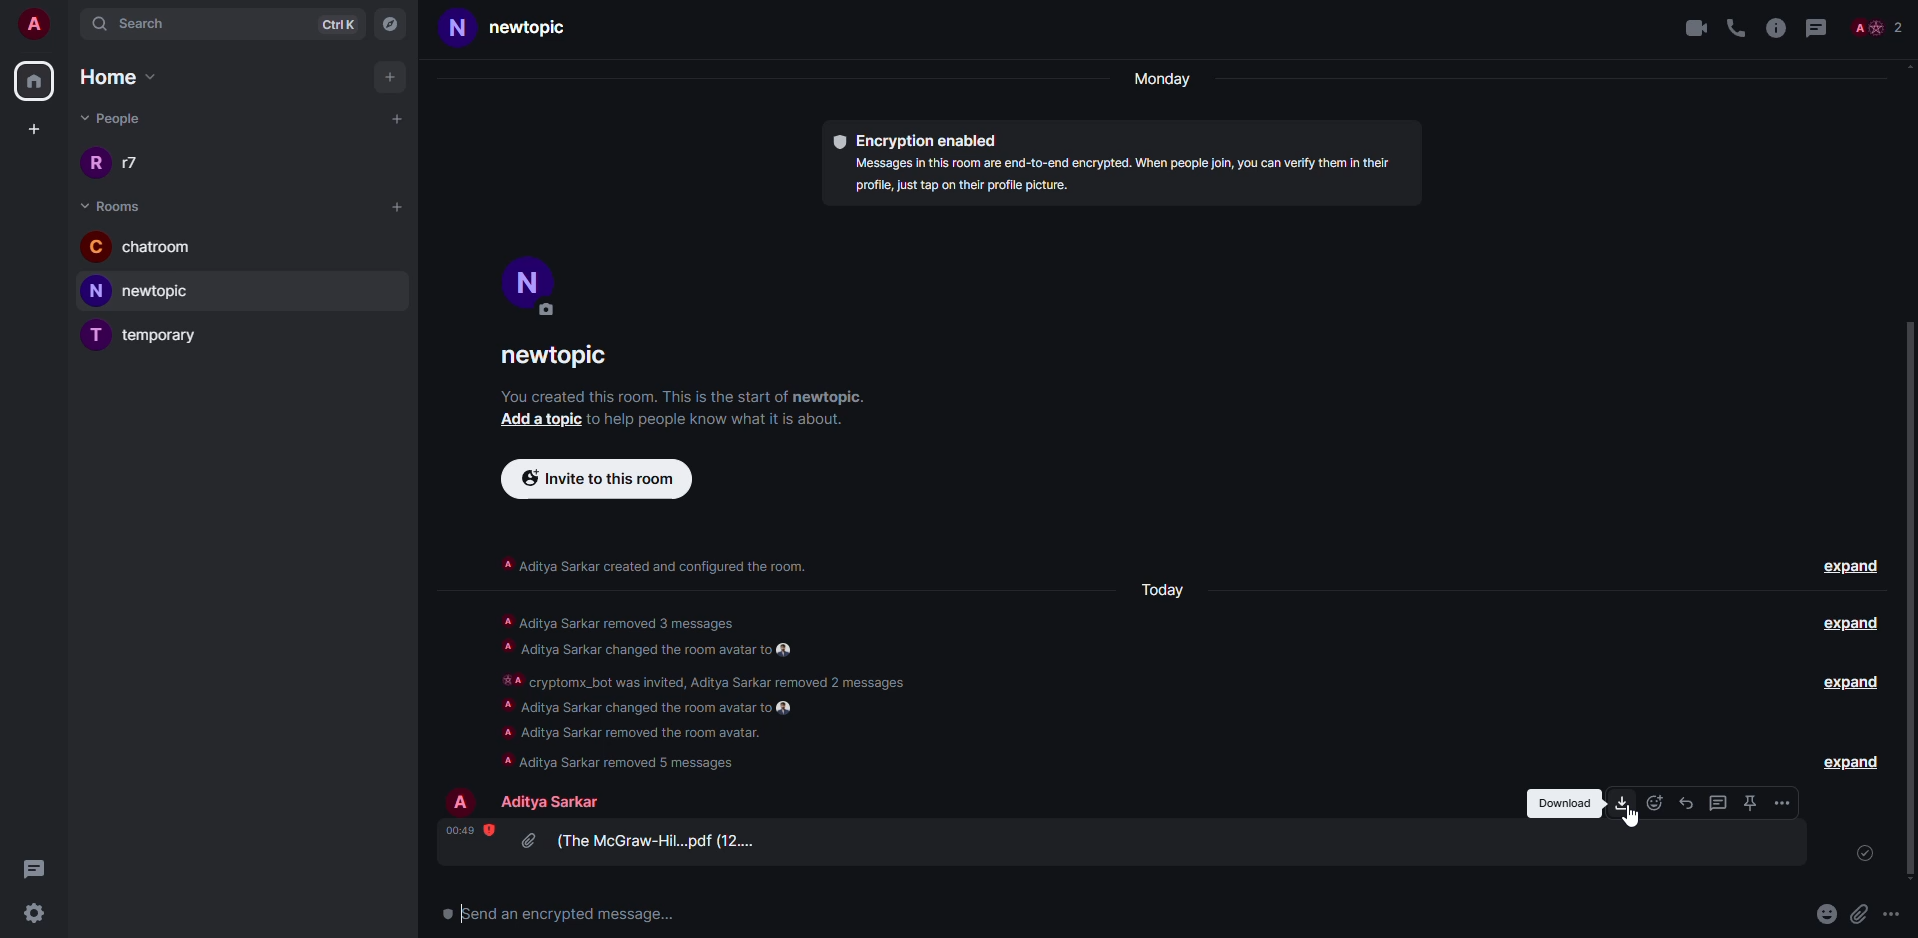 This screenshot has height=938, width=1918. Describe the element at coordinates (1858, 858) in the screenshot. I see `expand` at that location.